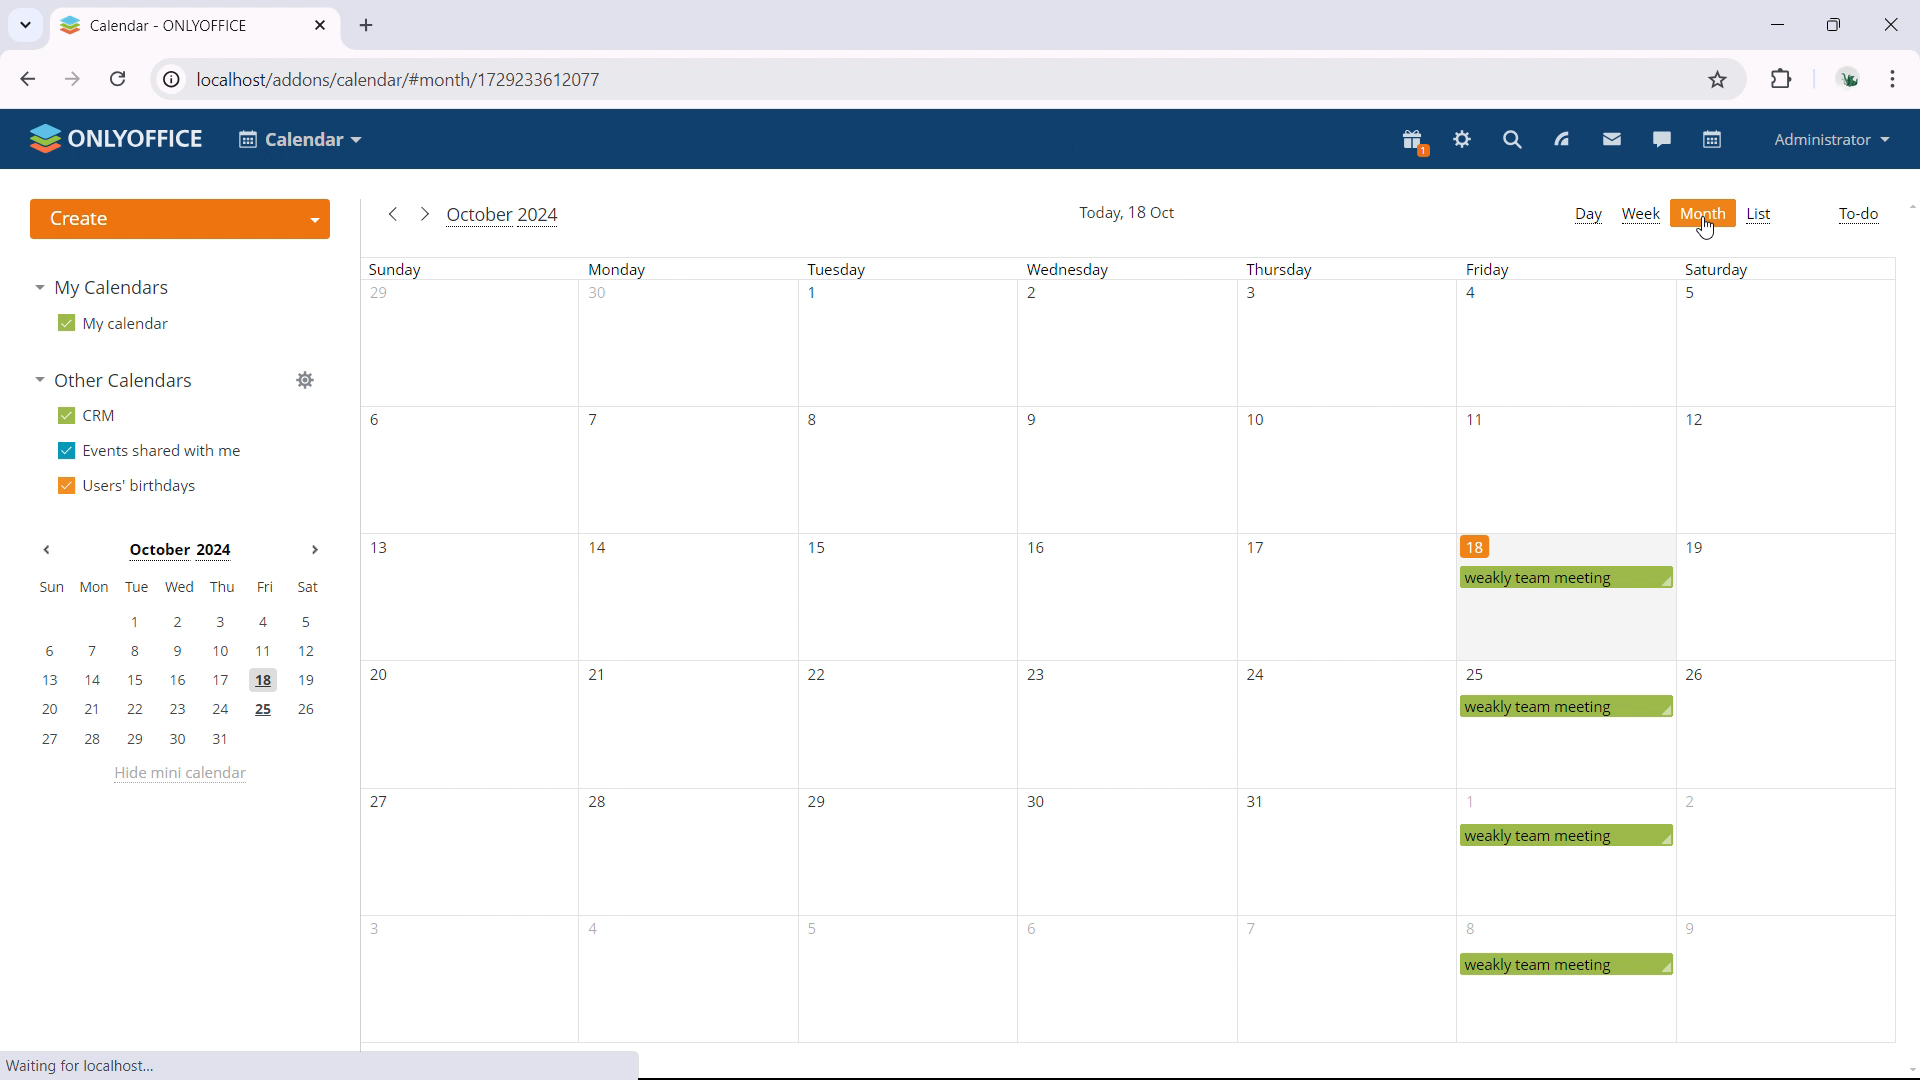 The image size is (1920, 1080). I want to click on create, so click(179, 220).